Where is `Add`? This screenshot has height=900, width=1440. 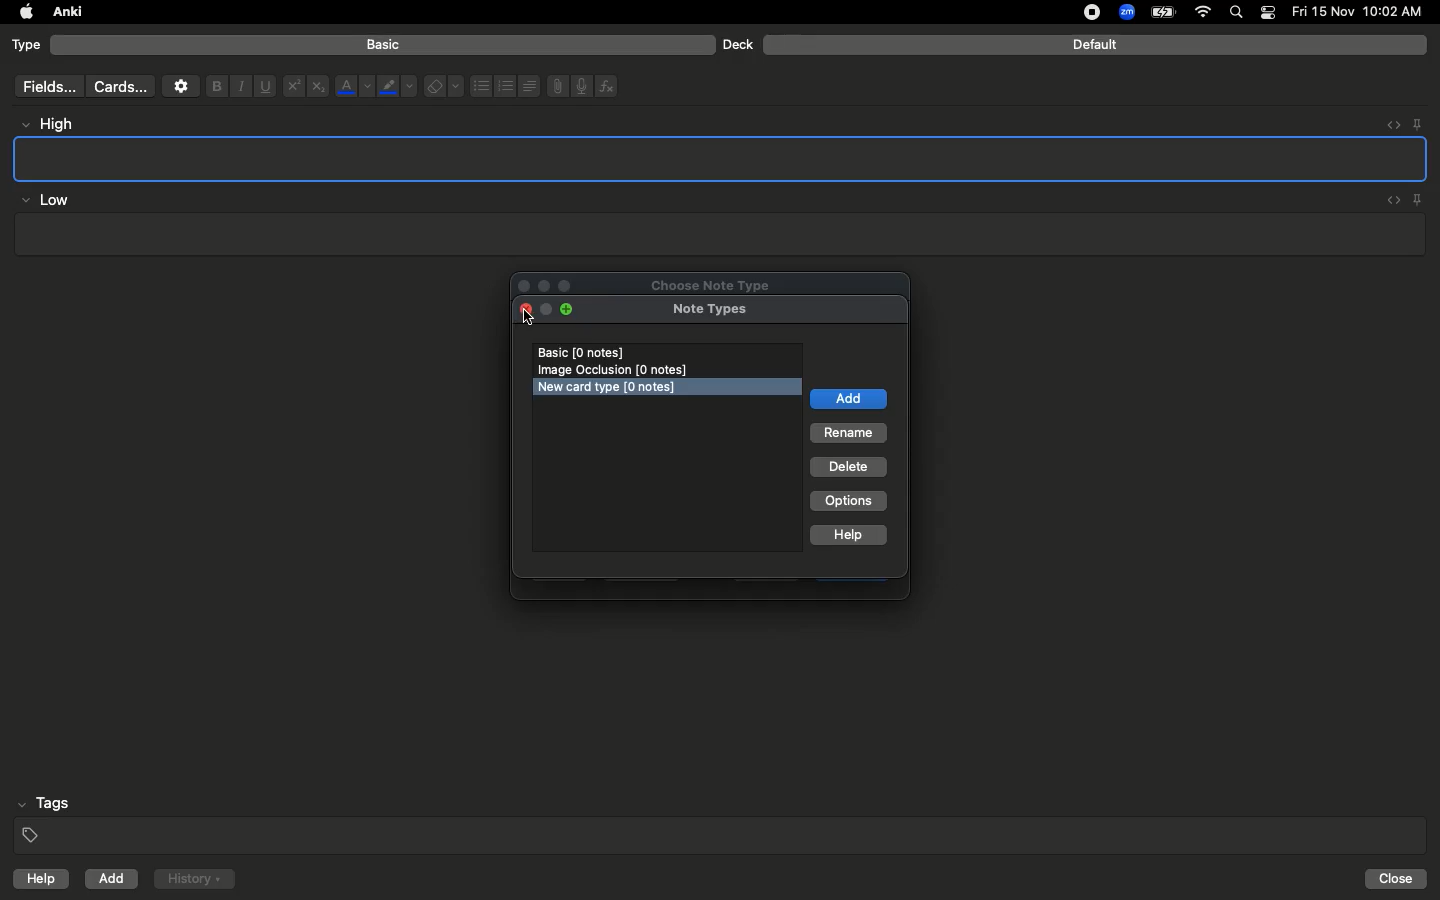
Add is located at coordinates (113, 879).